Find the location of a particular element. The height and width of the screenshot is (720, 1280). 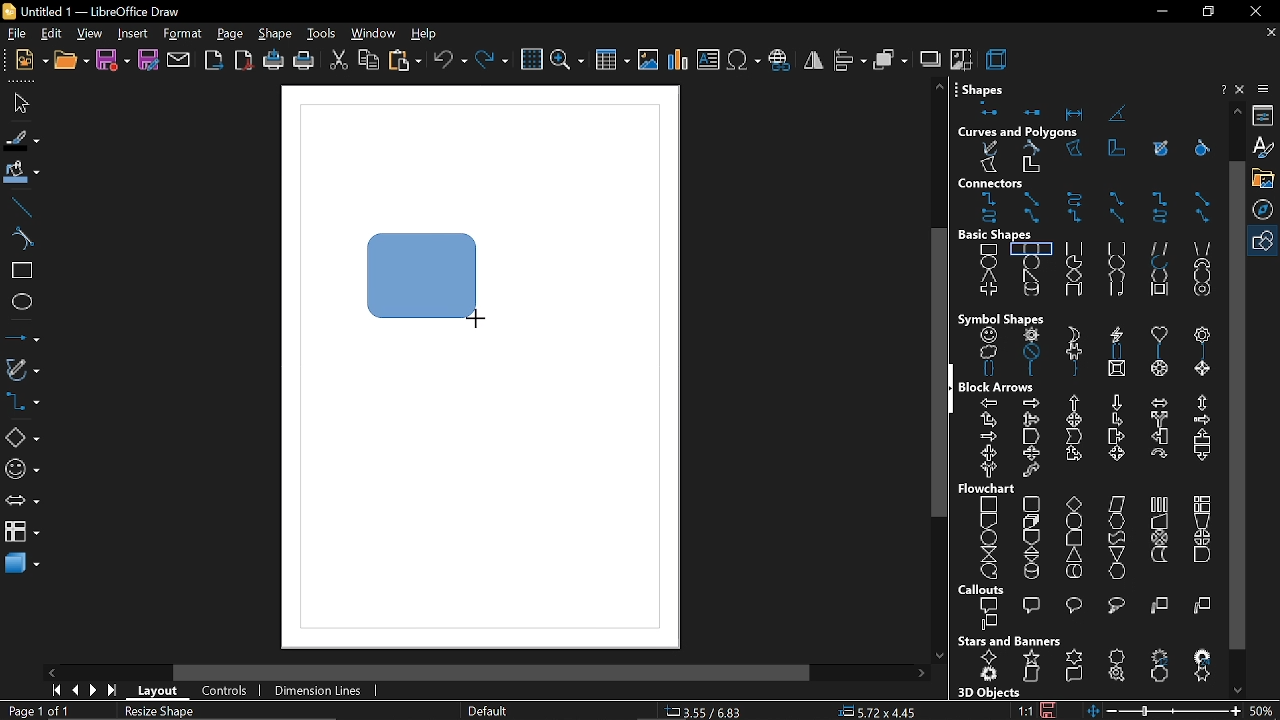

flowchart is located at coordinates (22, 531).